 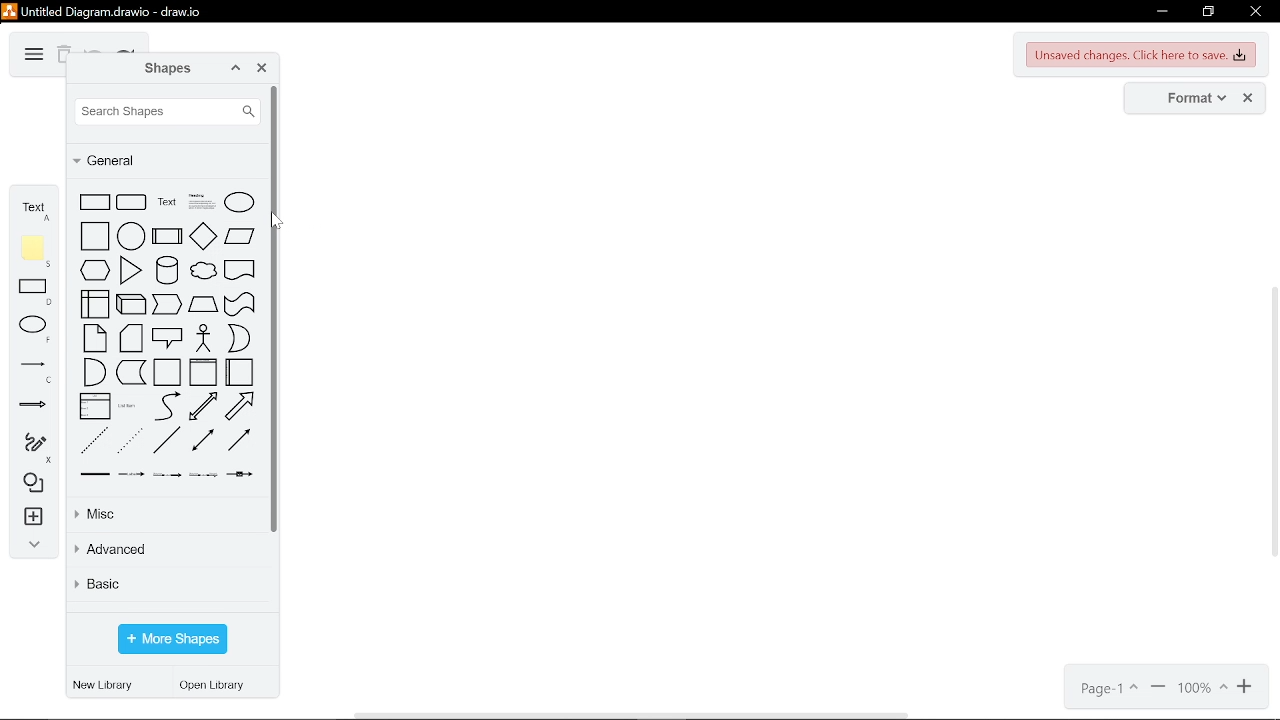 What do you see at coordinates (167, 440) in the screenshot?
I see `line` at bounding box center [167, 440].